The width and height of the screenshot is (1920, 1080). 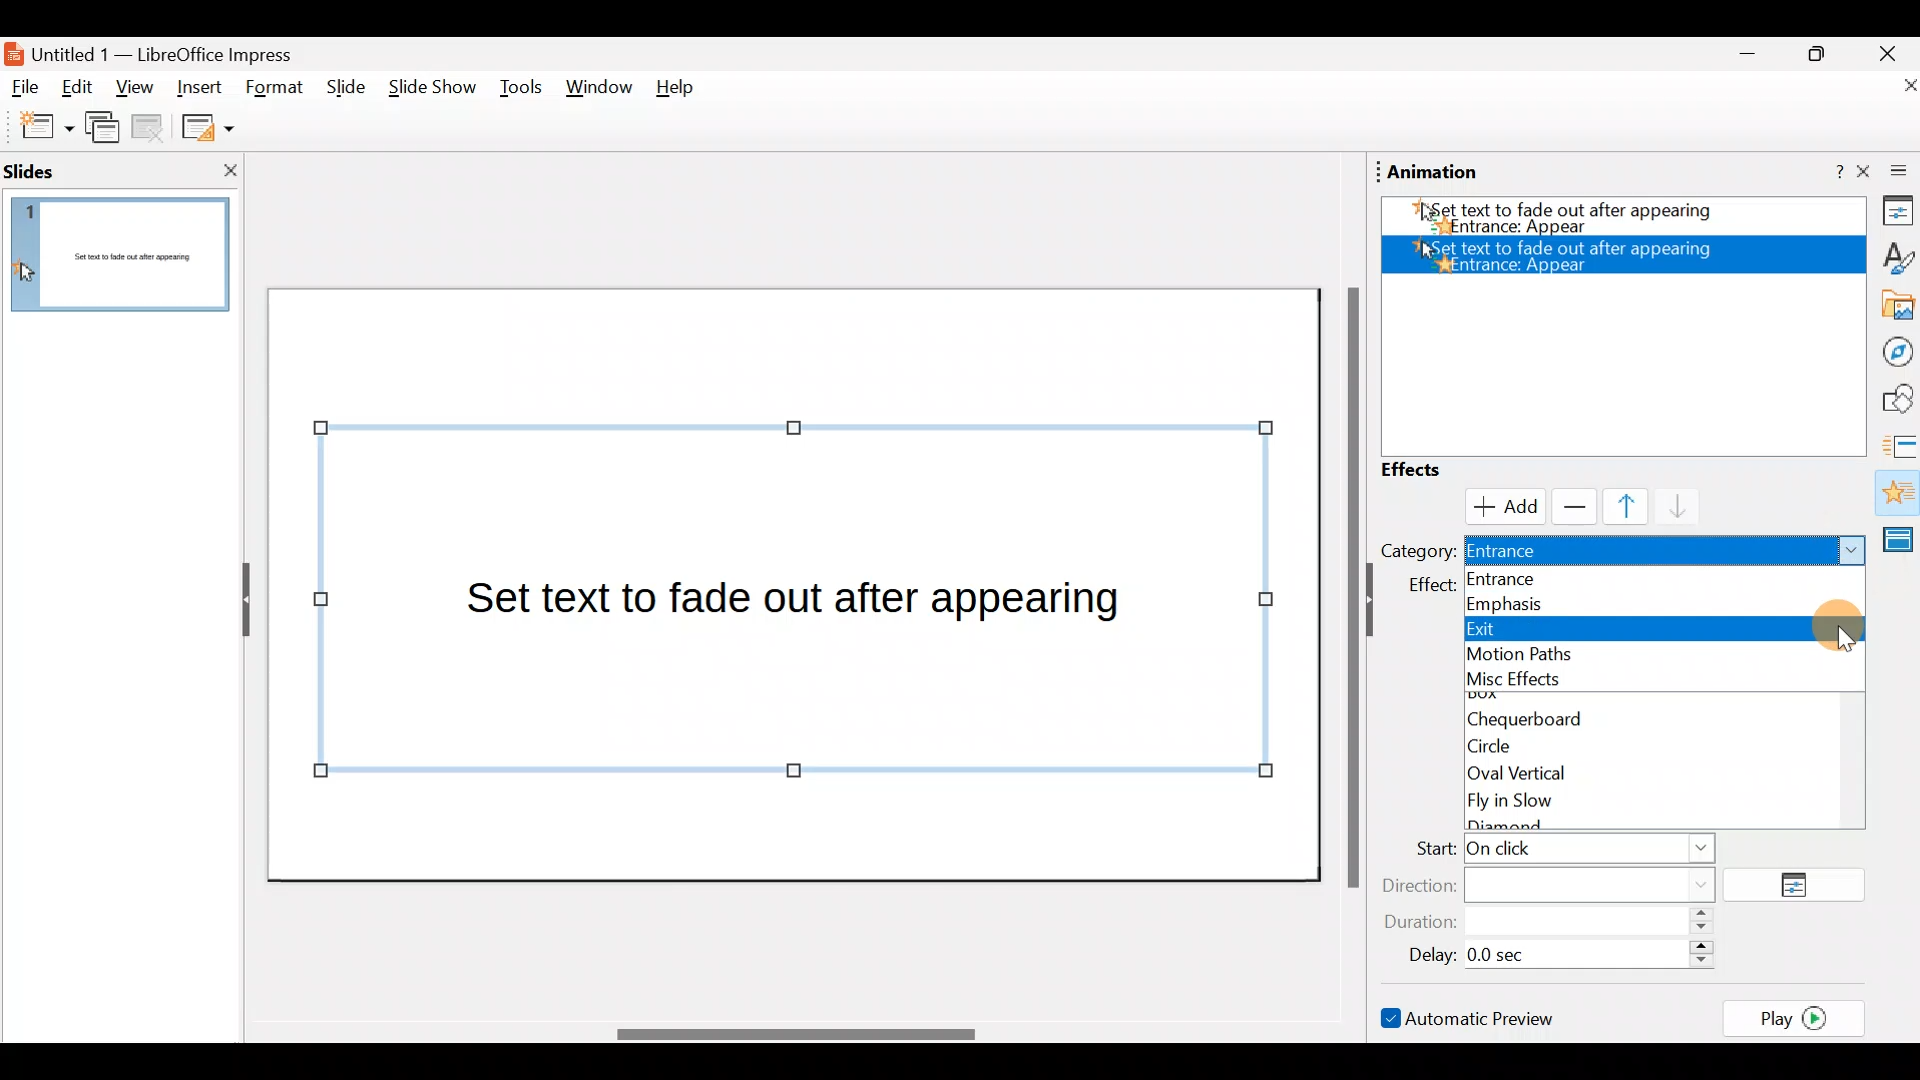 I want to click on Animation, so click(x=1434, y=172).